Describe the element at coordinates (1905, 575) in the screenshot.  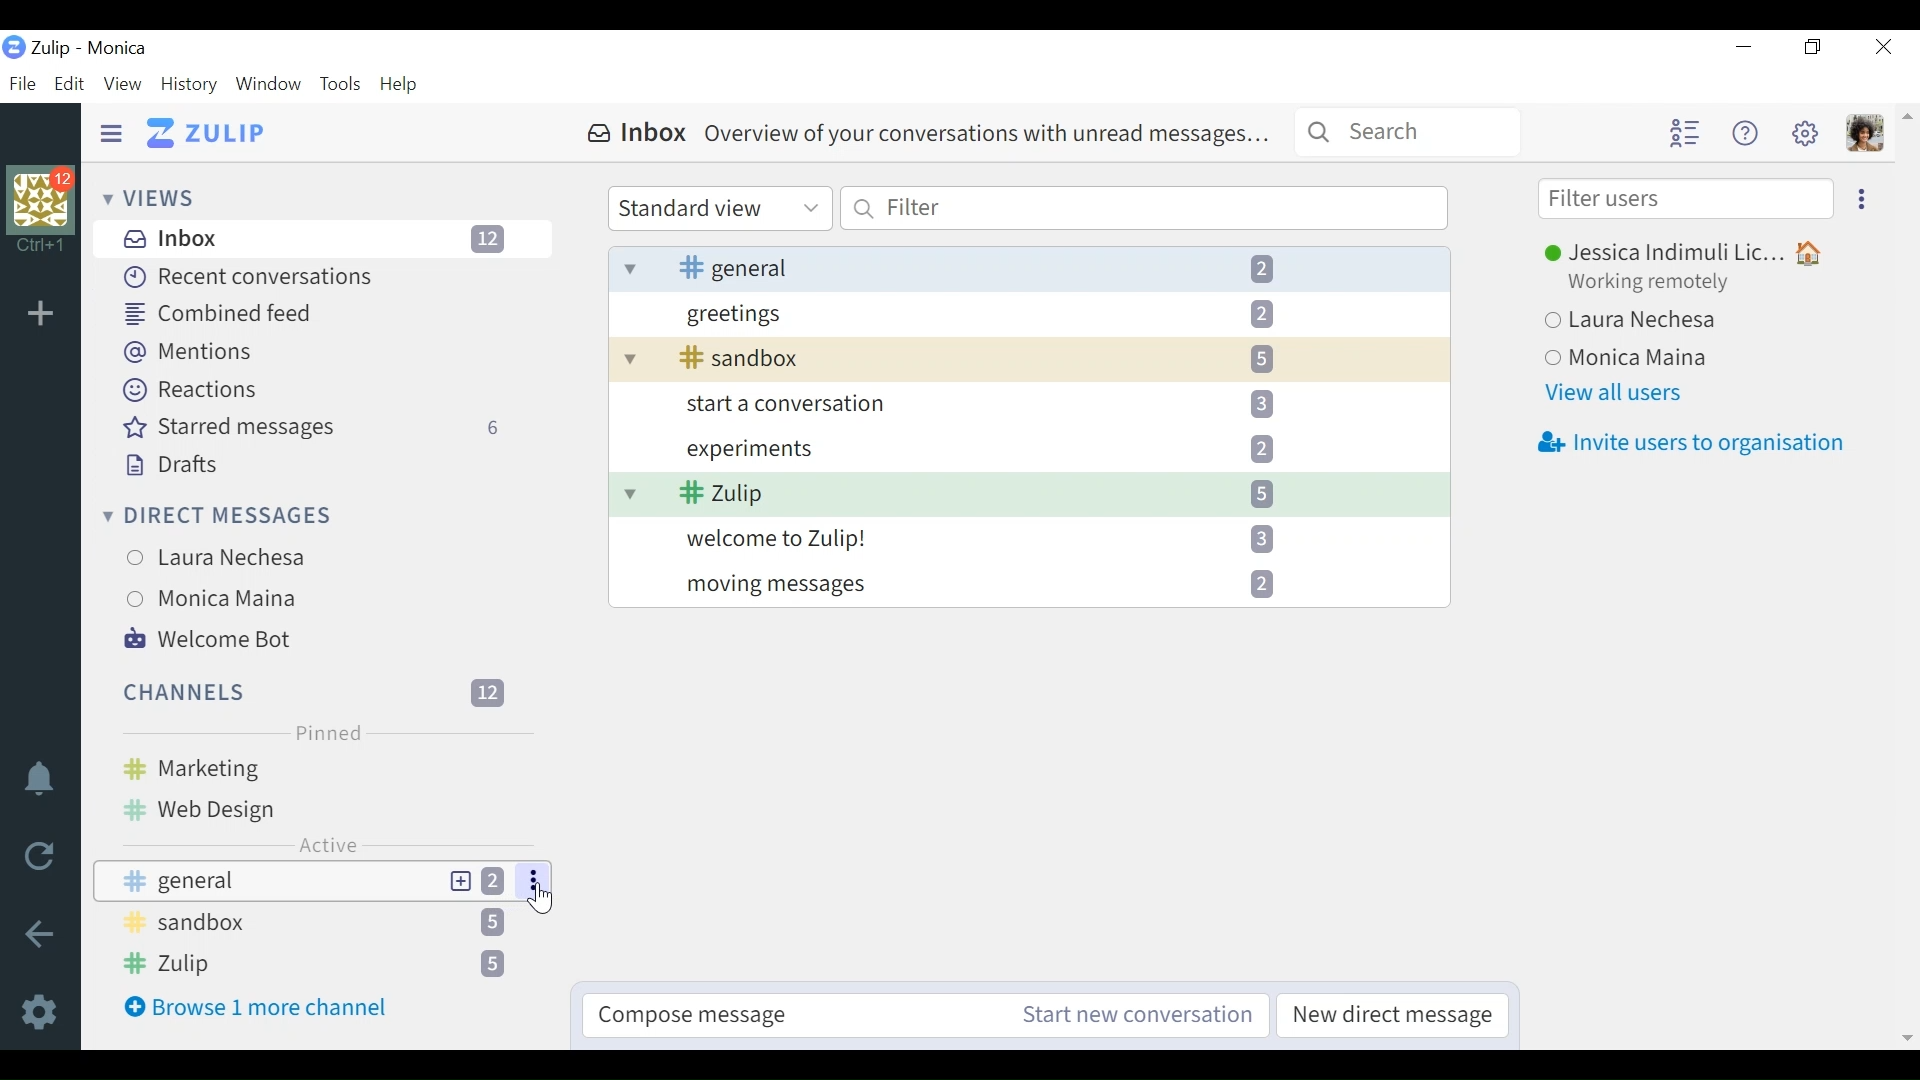
I see `Scrollbar` at that location.